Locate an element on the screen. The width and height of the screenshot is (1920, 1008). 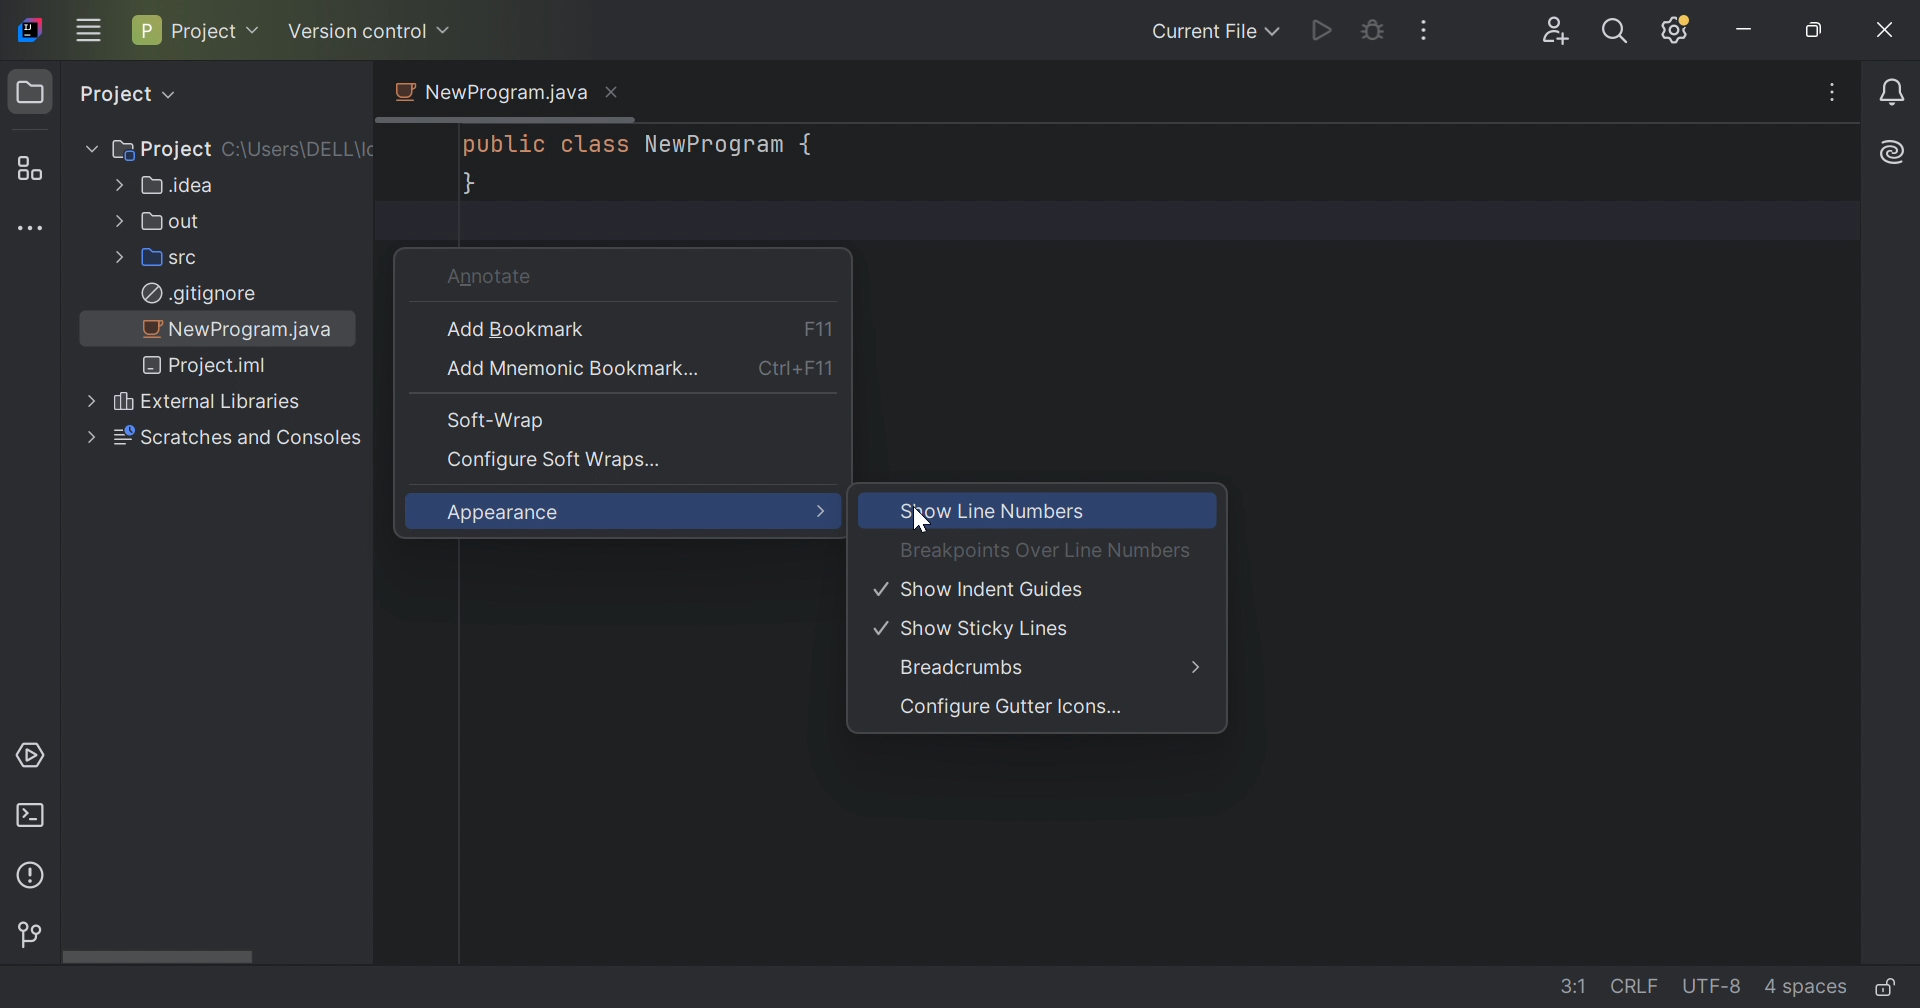
Close is located at coordinates (611, 91).